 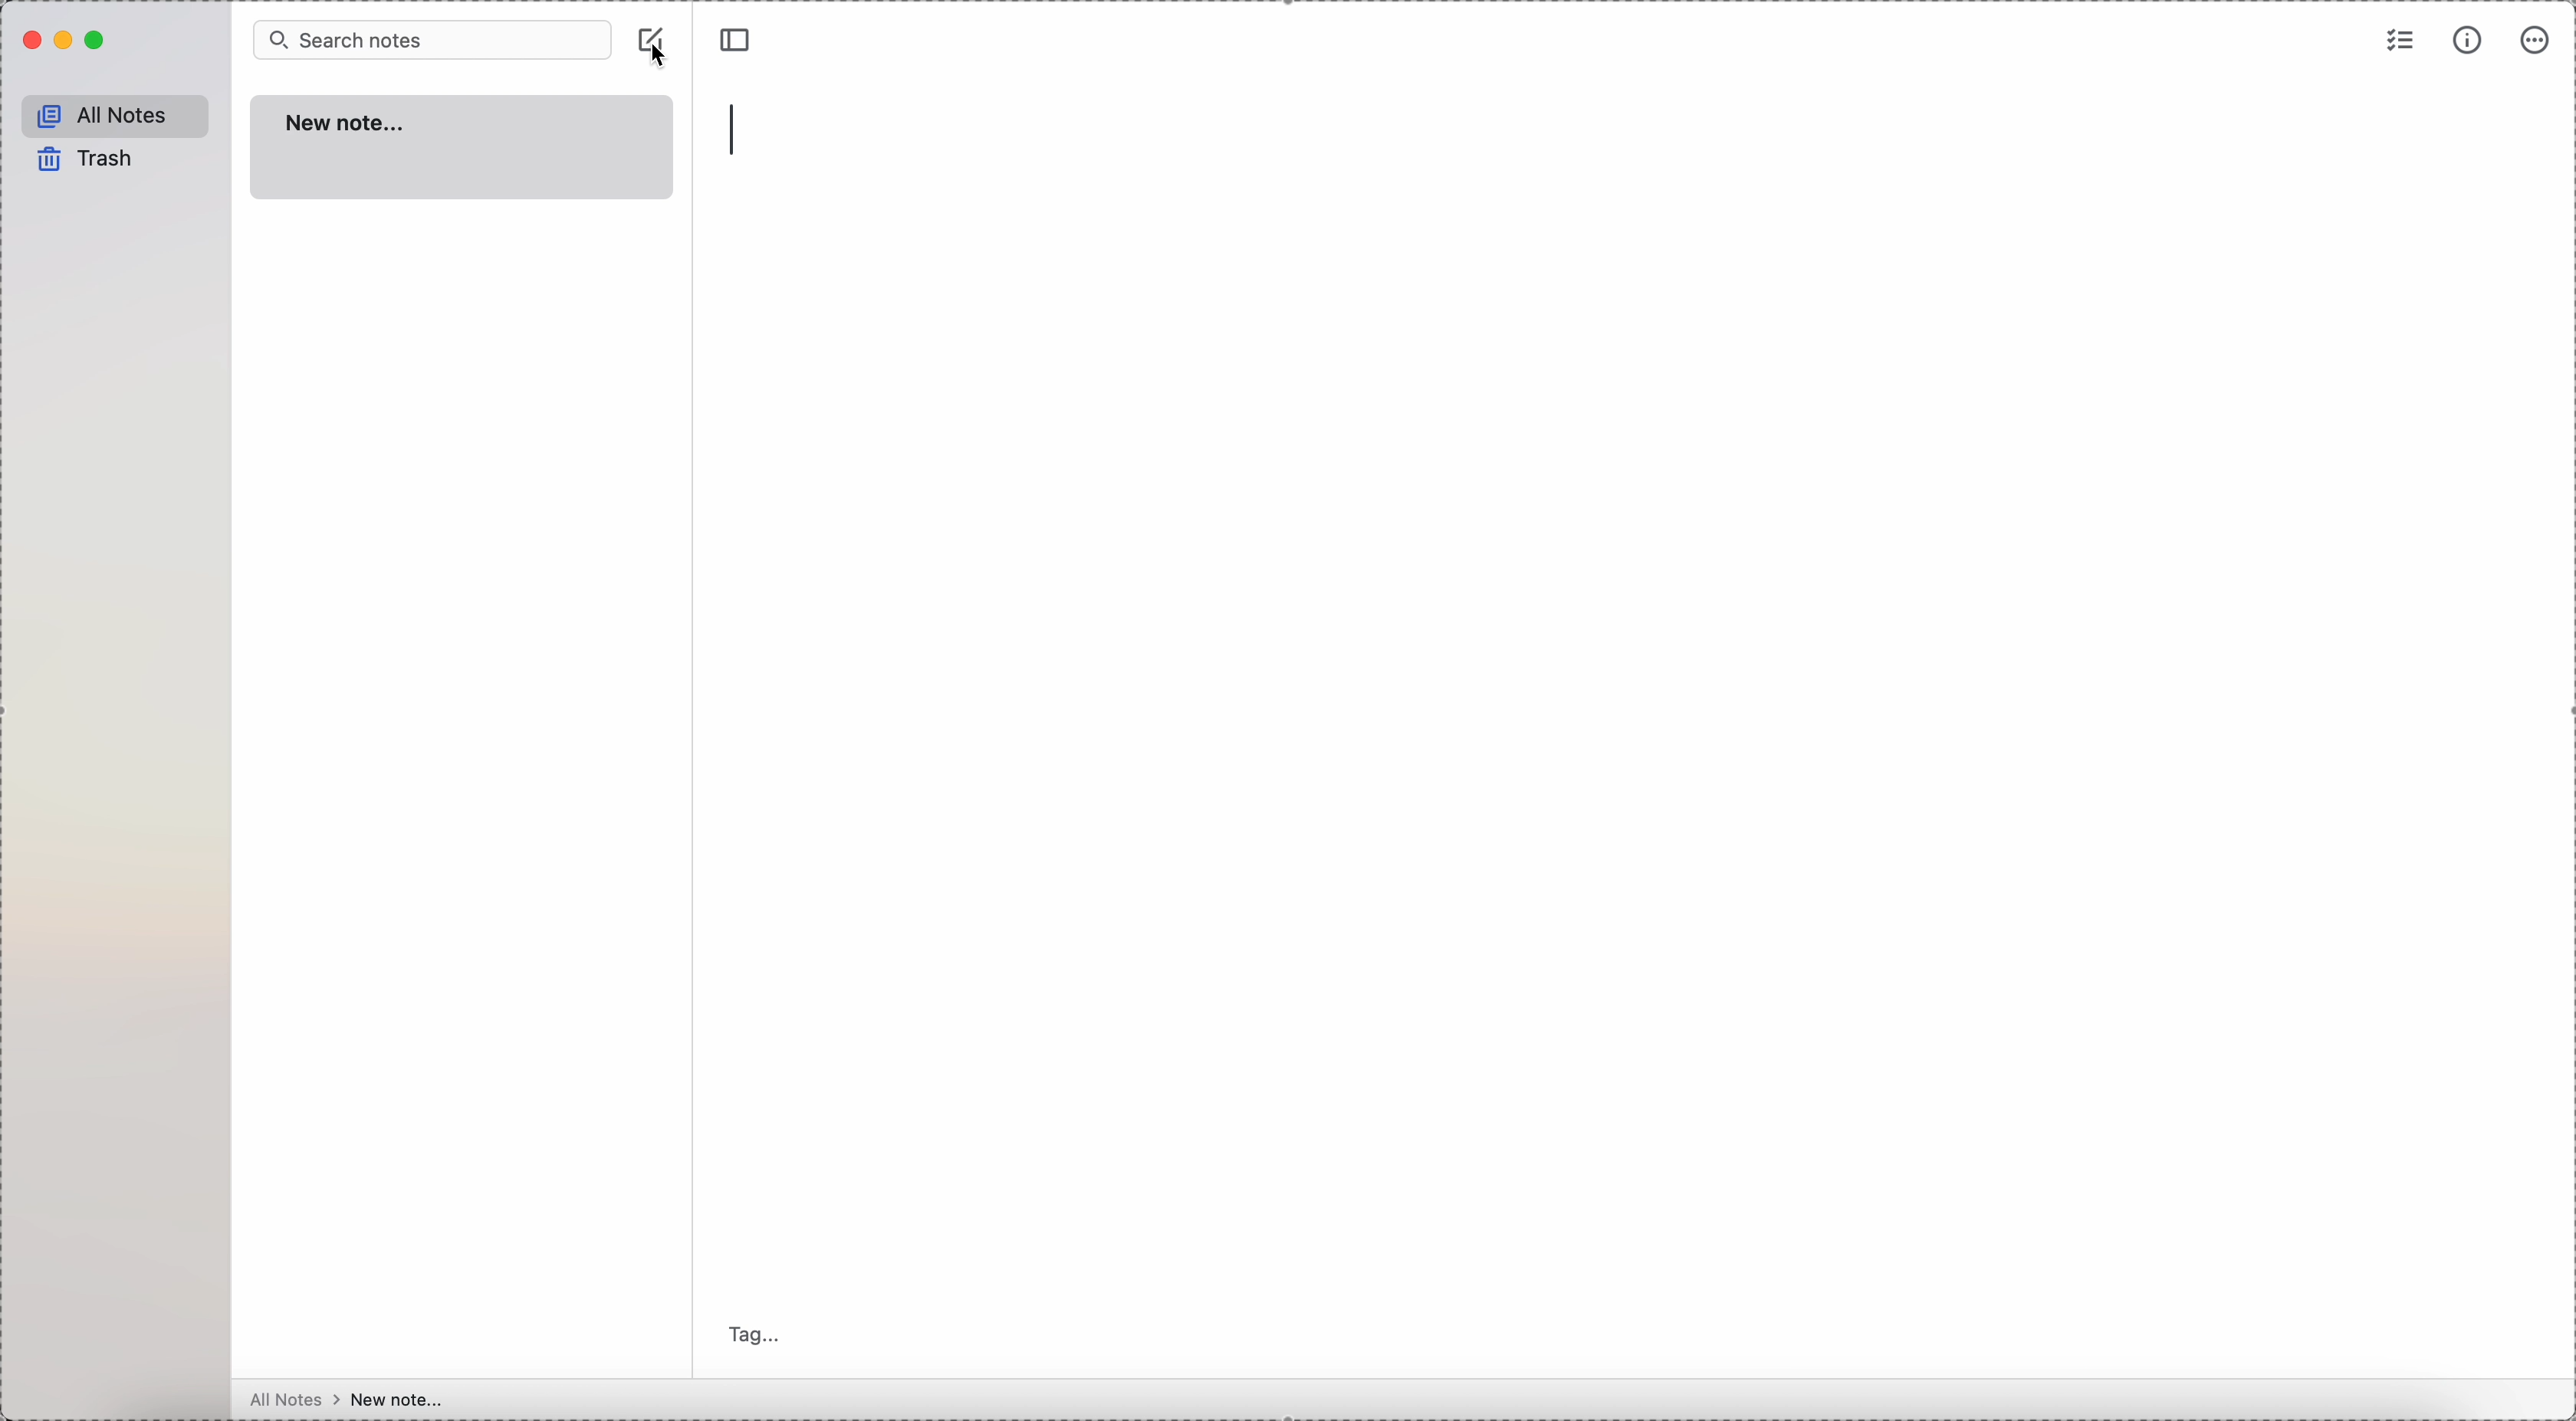 I want to click on create note, so click(x=655, y=46).